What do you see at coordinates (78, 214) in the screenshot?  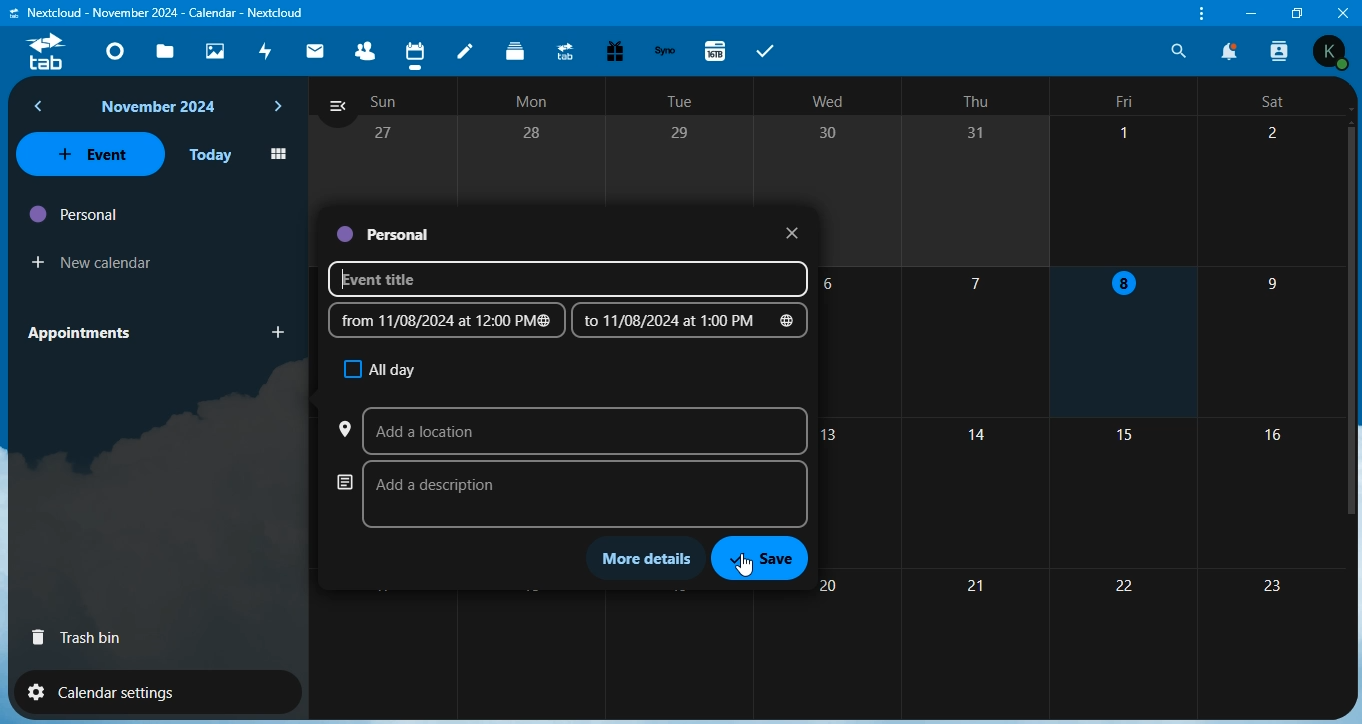 I see `personal` at bounding box center [78, 214].